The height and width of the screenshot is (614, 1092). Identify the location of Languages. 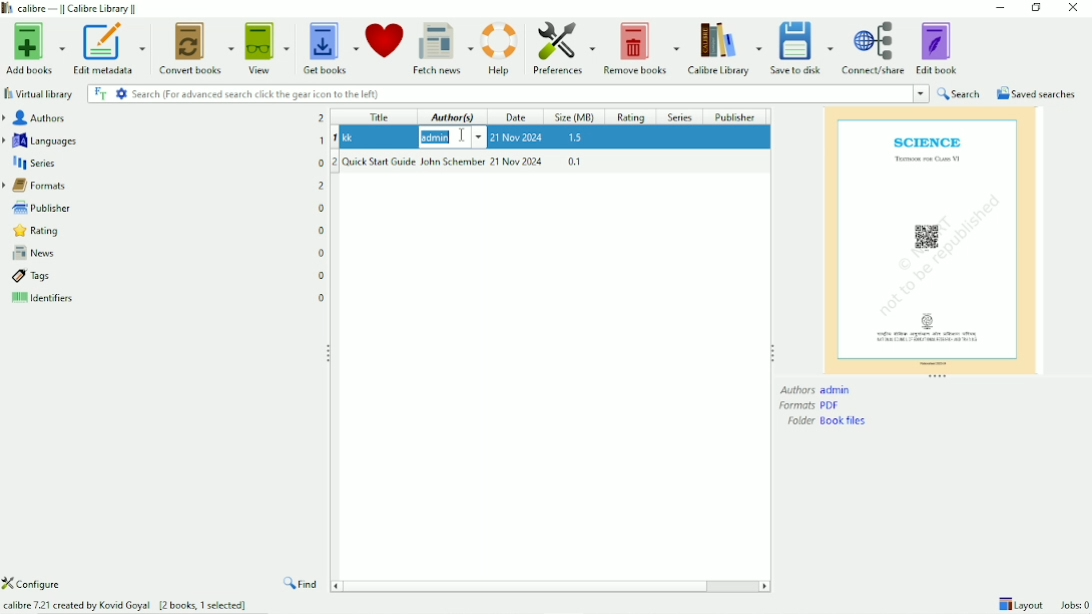
(162, 141).